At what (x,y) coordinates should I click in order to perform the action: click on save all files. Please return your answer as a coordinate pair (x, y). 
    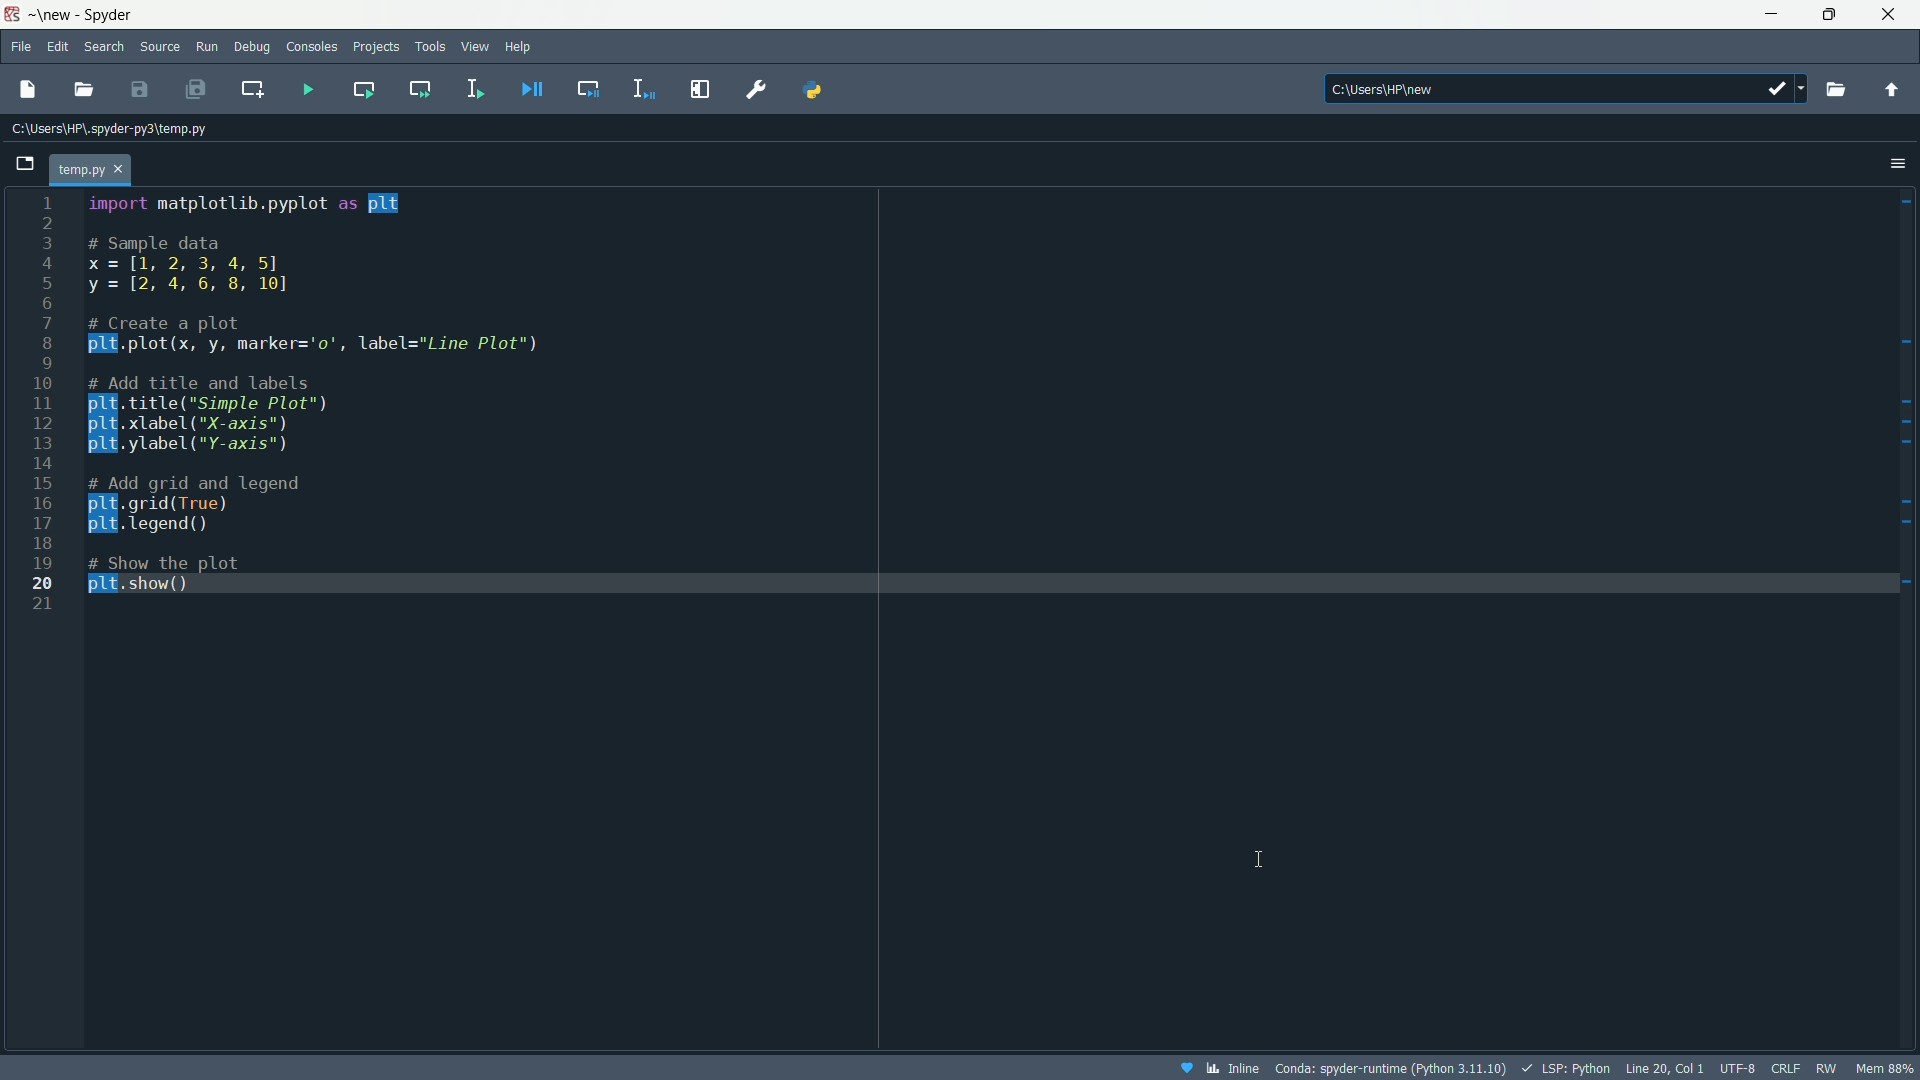
    Looking at the image, I should click on (194, 88).